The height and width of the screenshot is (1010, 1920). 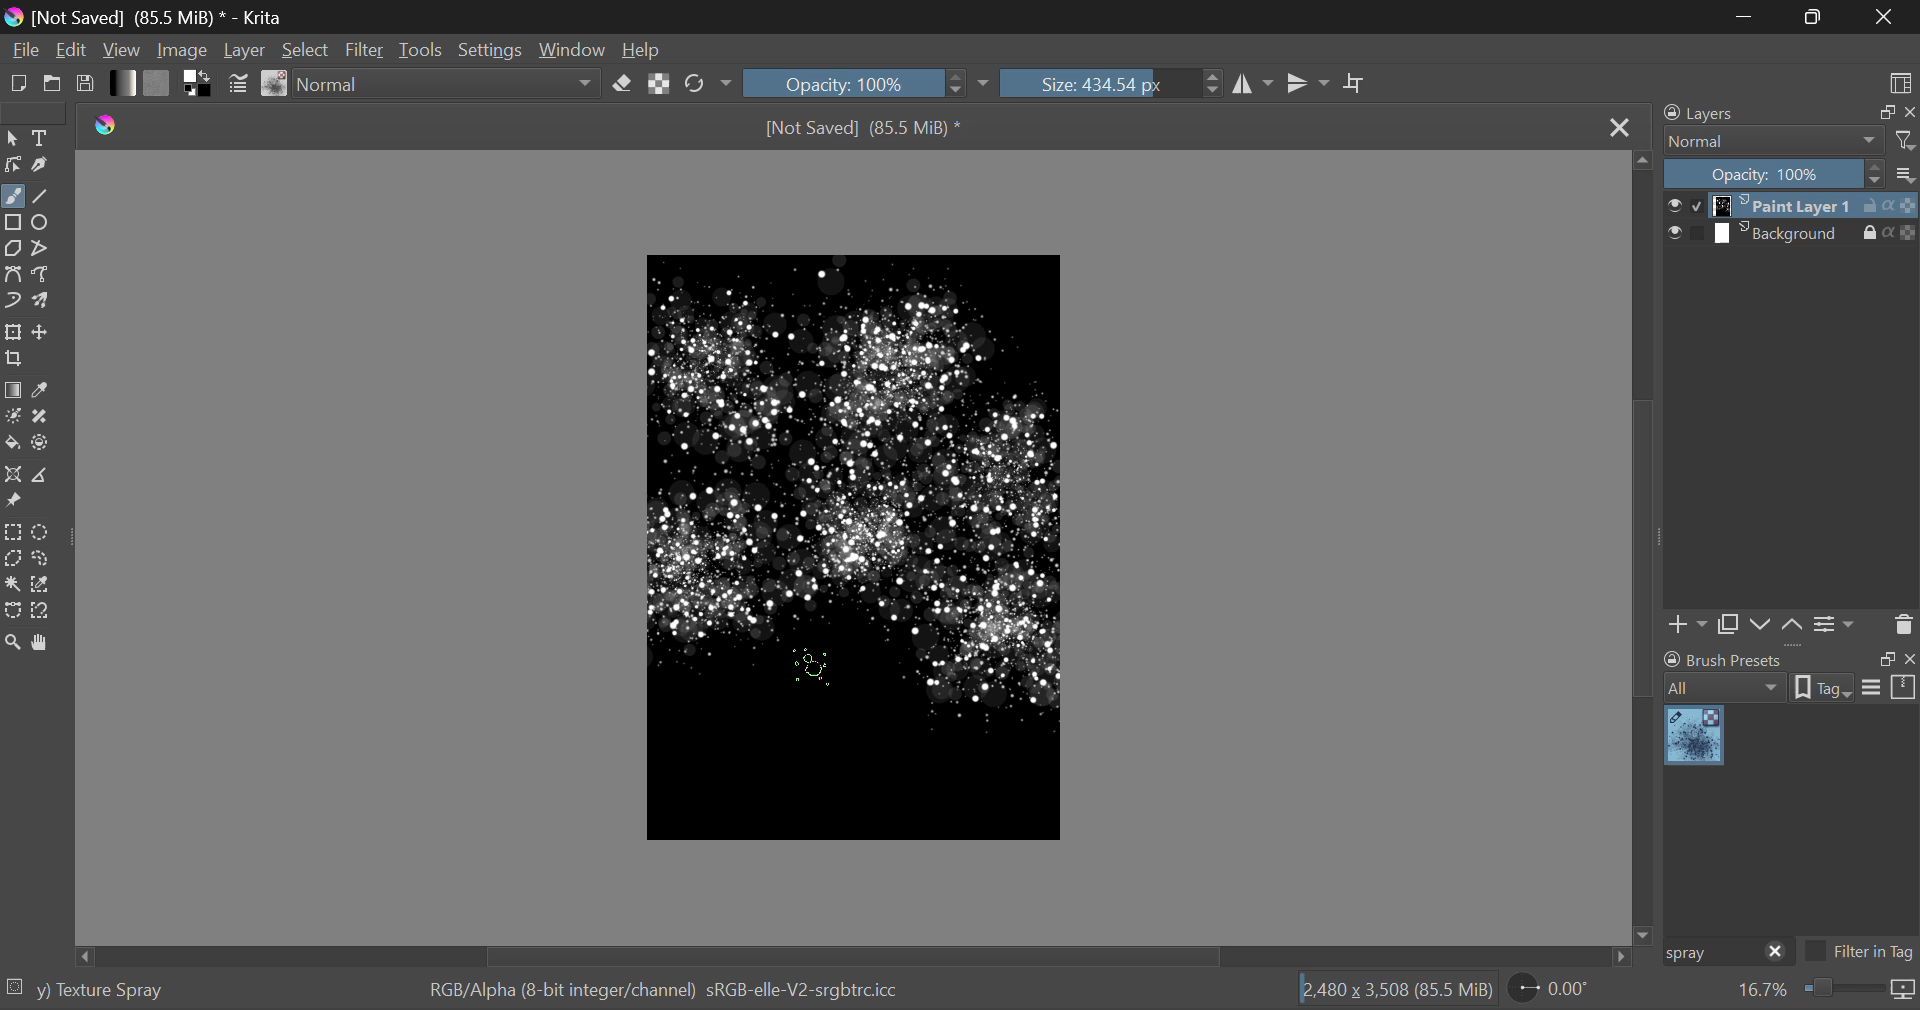 What do you see at coordinates (996, 640) in the screenshot?
I see `Brush Stroke Added` at bounding box center [996, 640].